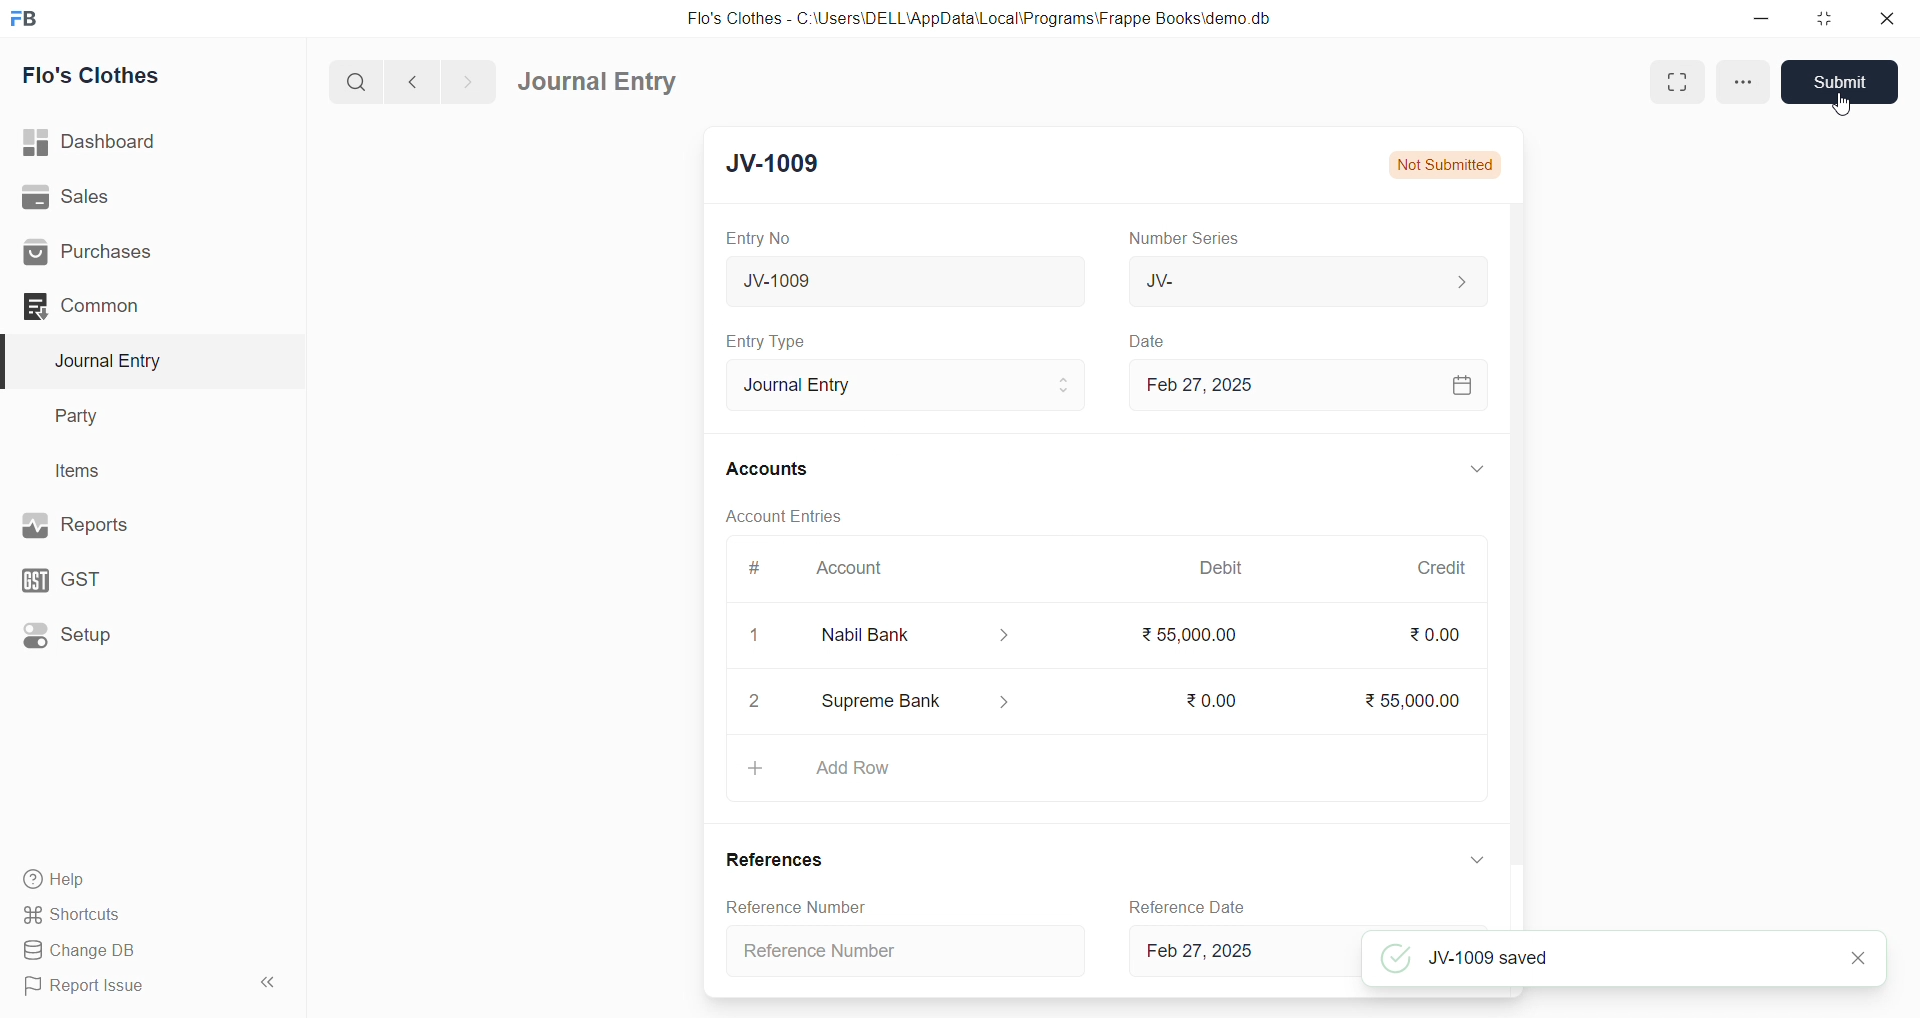 The image size is (1920, 1018). What do you see at coordinates (1476, 469) in the screenshot?
I see `EXPAND/COLLAPSE` at bounding box center [1476, 469].